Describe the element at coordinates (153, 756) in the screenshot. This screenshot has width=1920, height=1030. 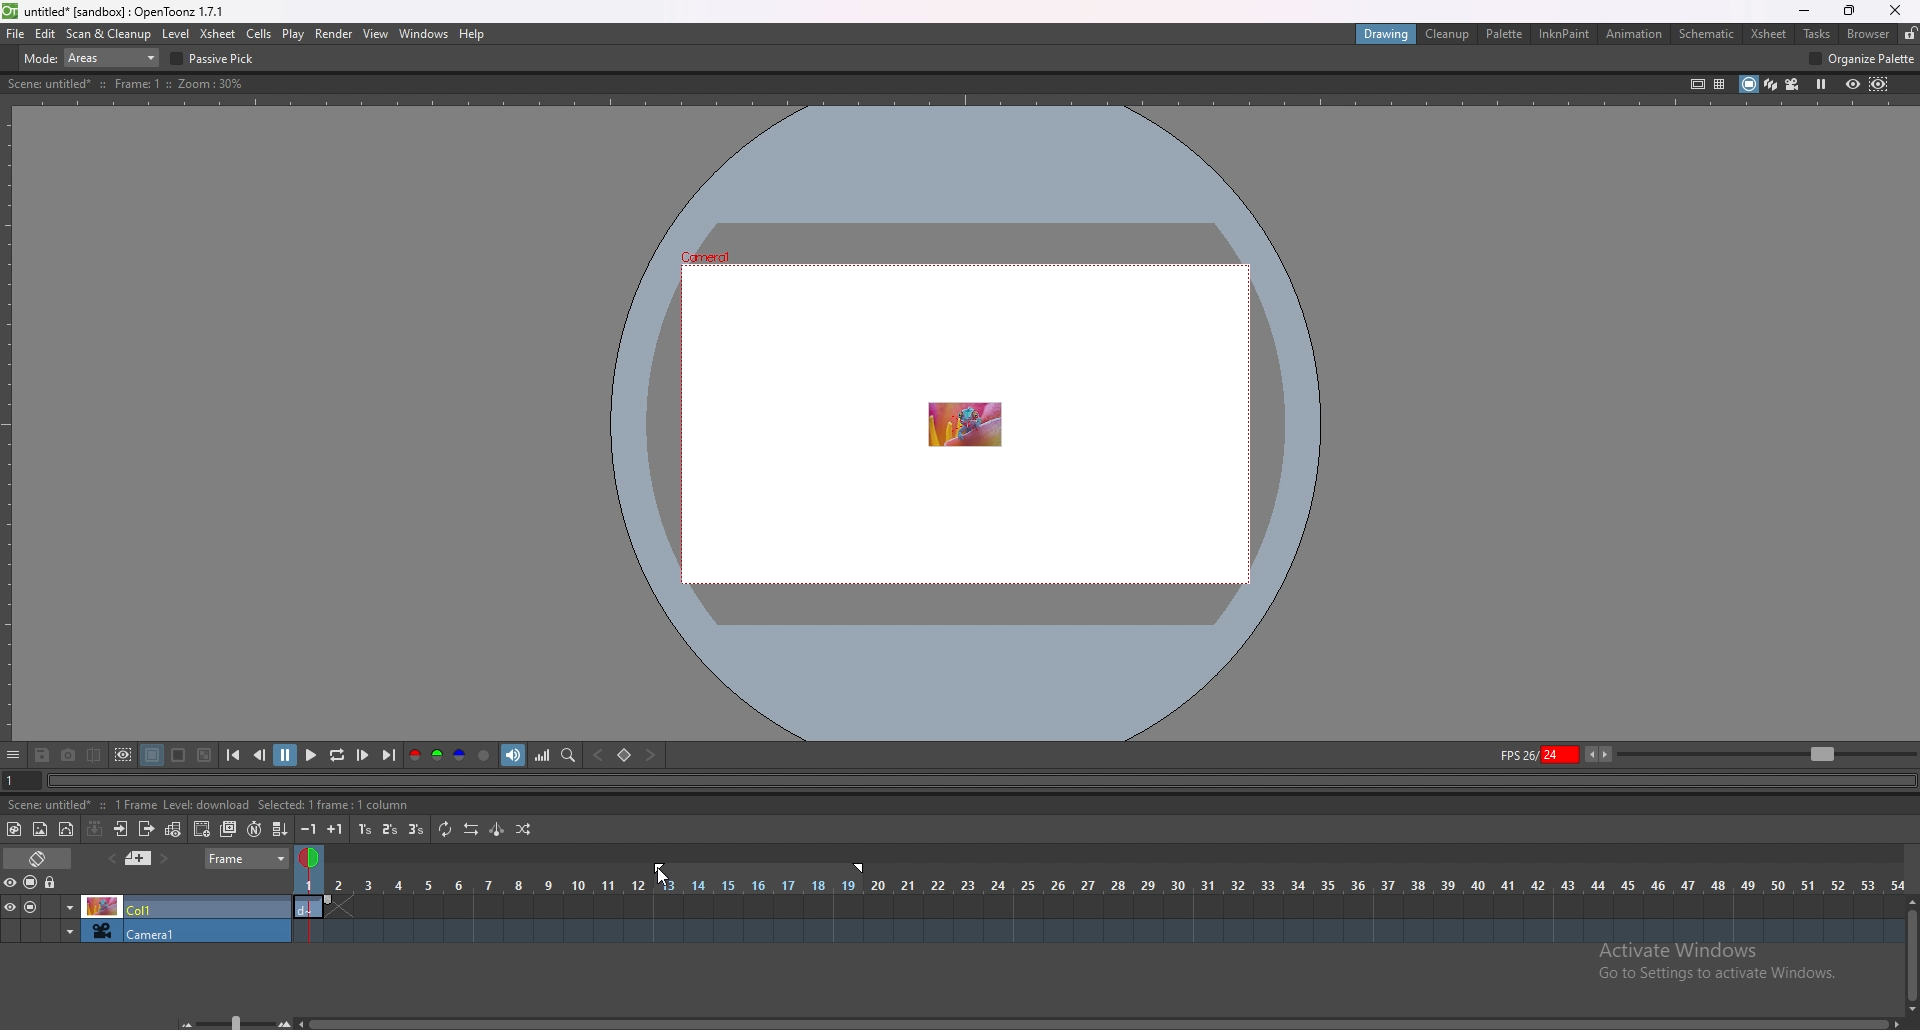
I see `black background` at that location.